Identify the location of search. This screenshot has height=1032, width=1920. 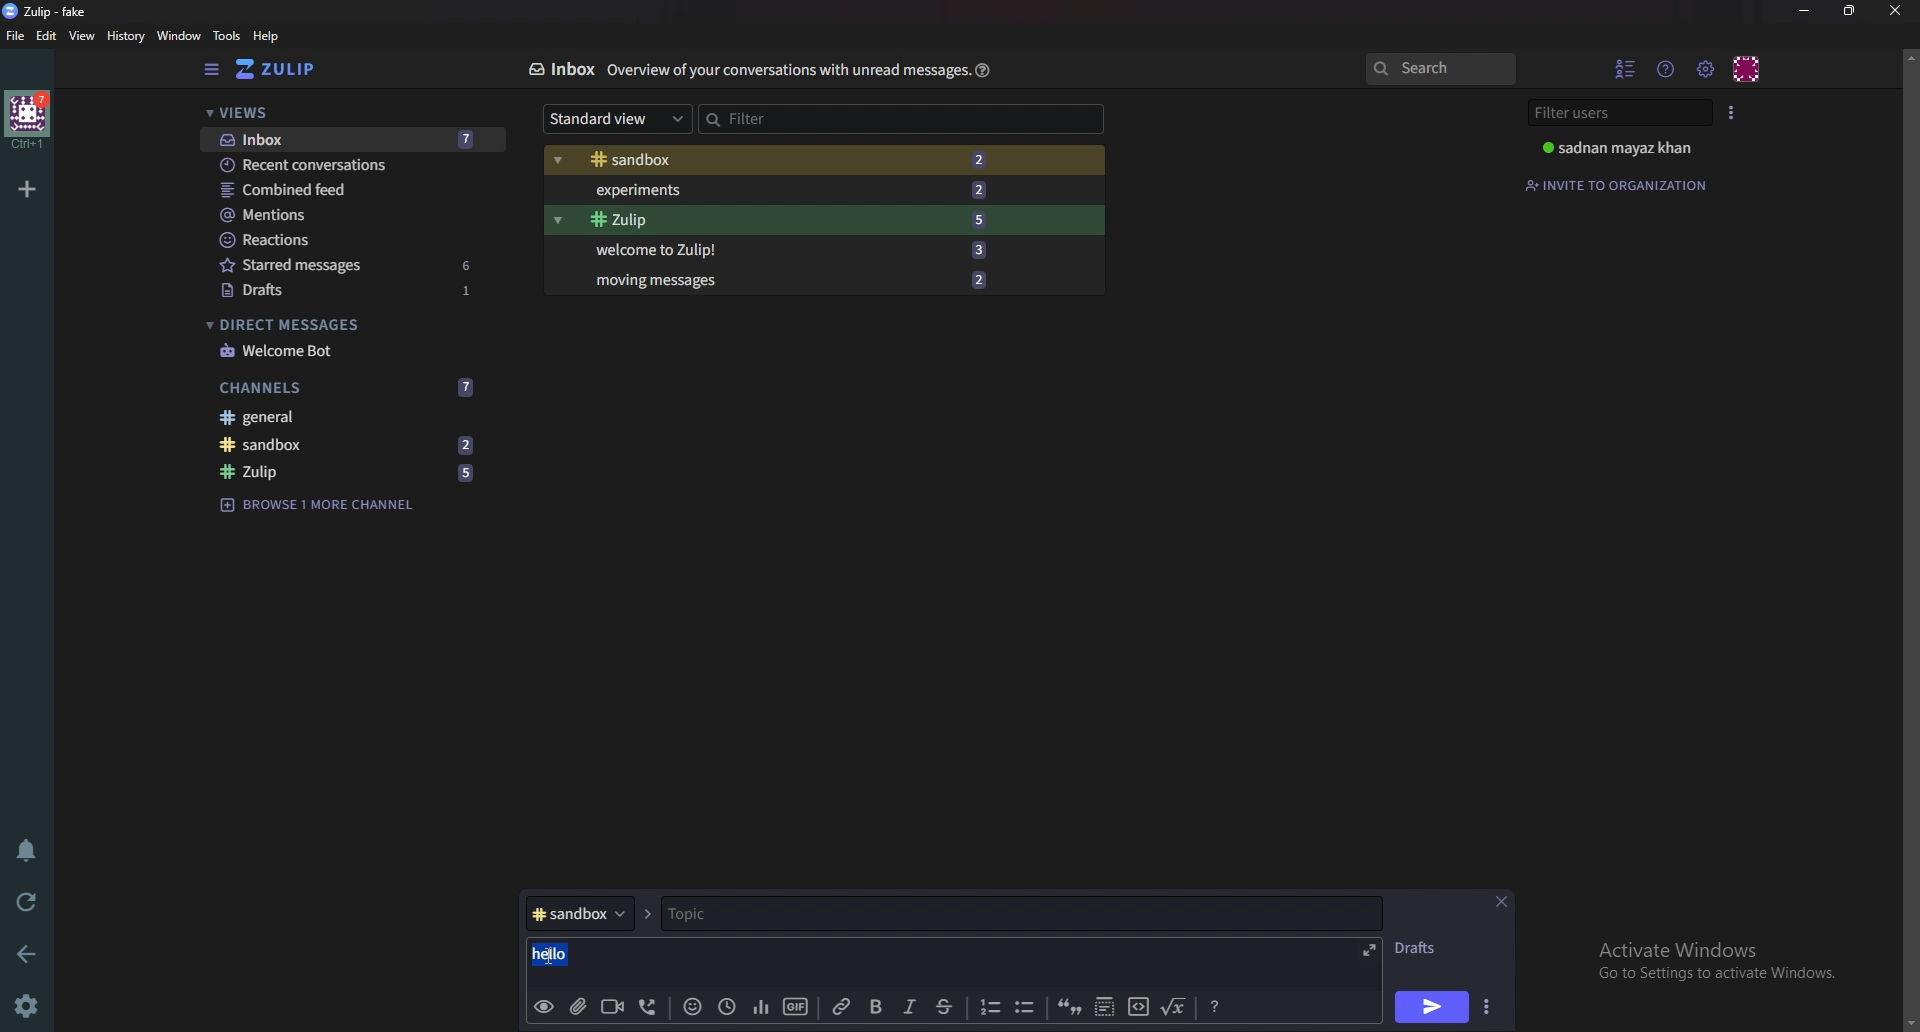
(1438, 67).